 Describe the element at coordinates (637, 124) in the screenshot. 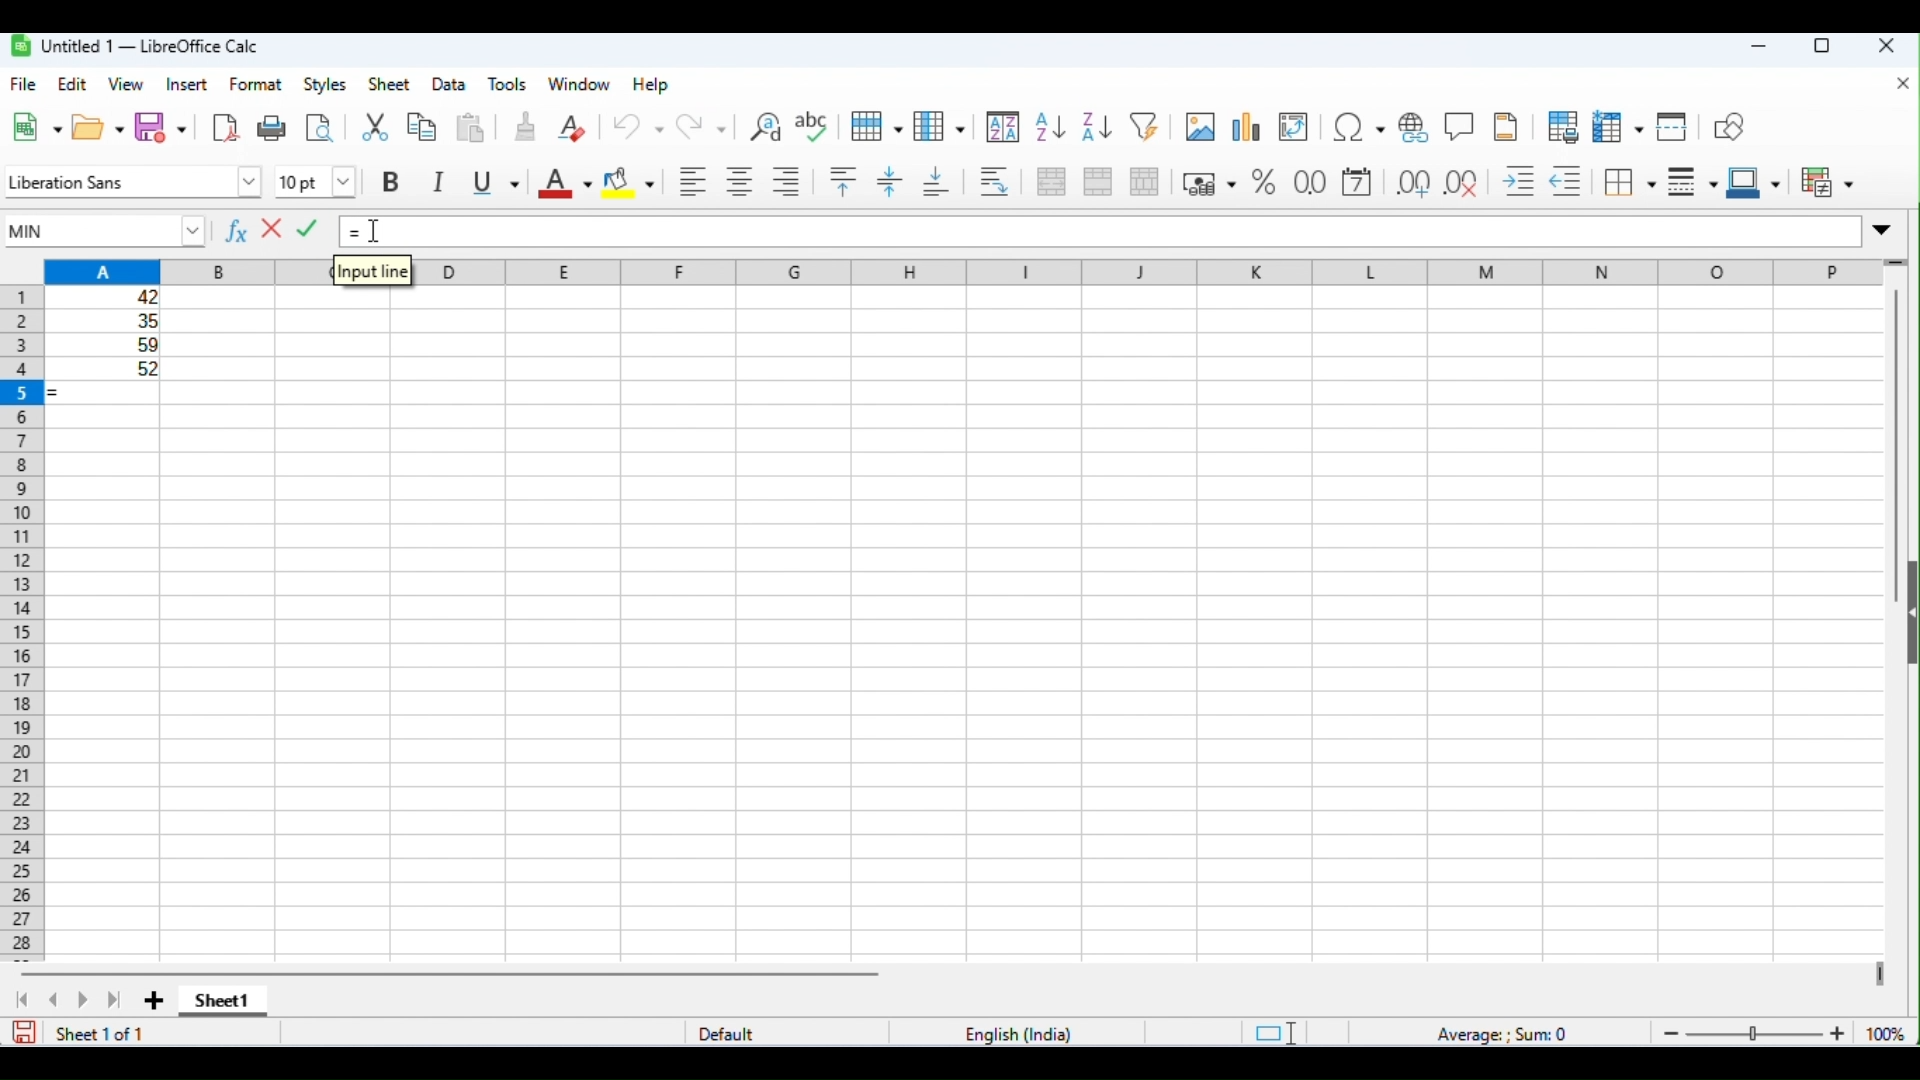

I see `undo` at that location.